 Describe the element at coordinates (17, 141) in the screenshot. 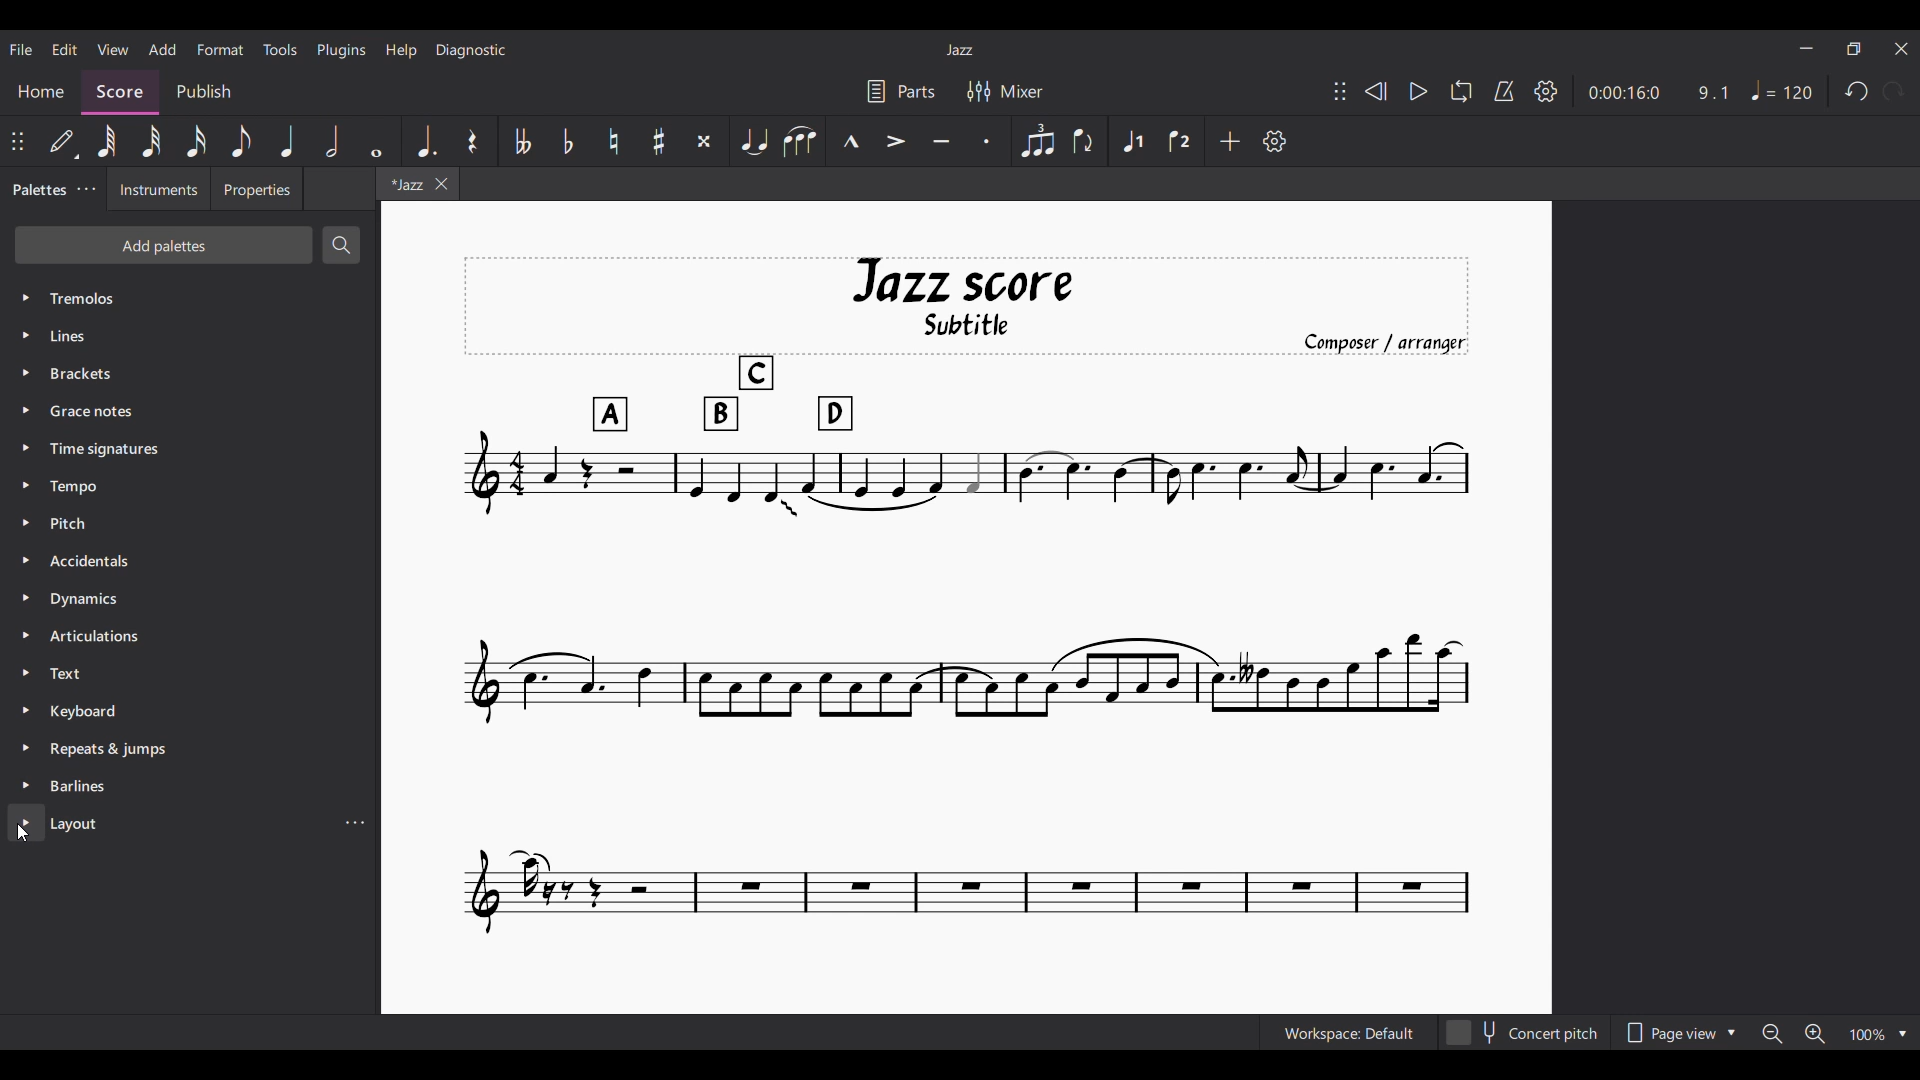

I see `Change position` at that location.